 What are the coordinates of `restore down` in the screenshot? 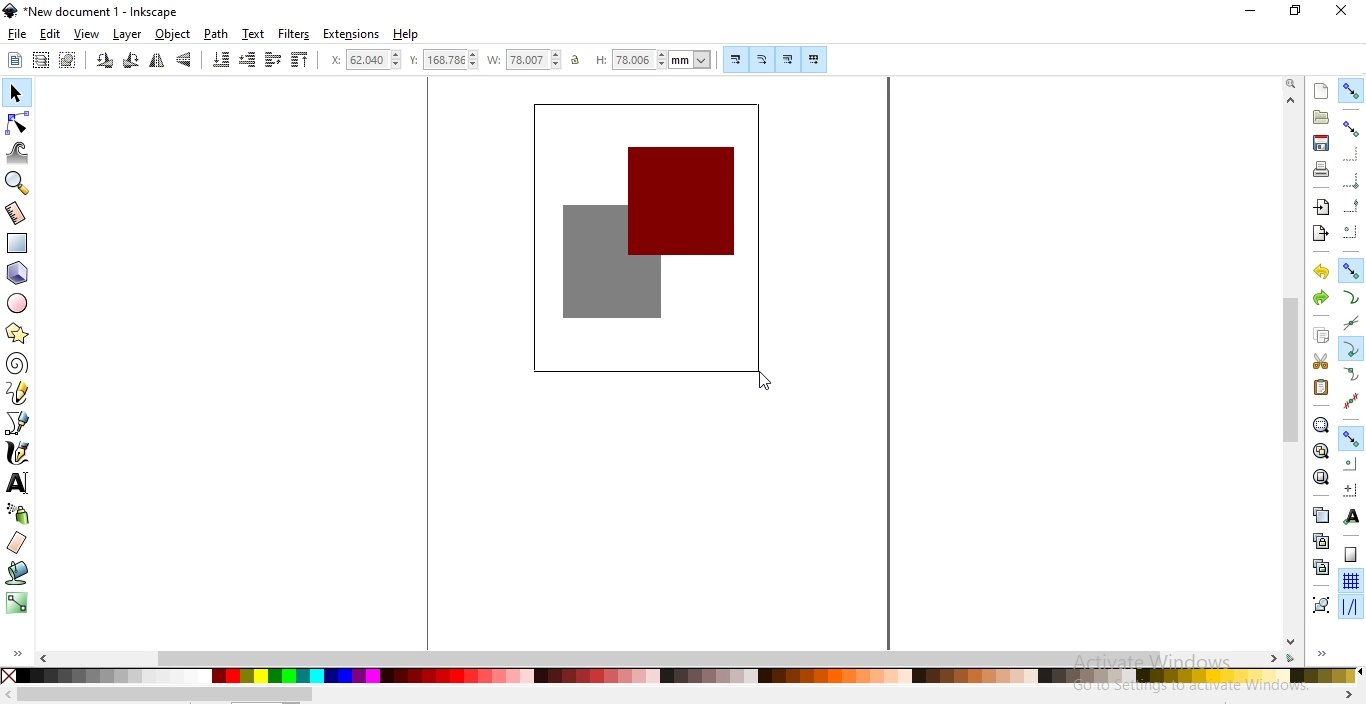 It's located at (1296, 12).